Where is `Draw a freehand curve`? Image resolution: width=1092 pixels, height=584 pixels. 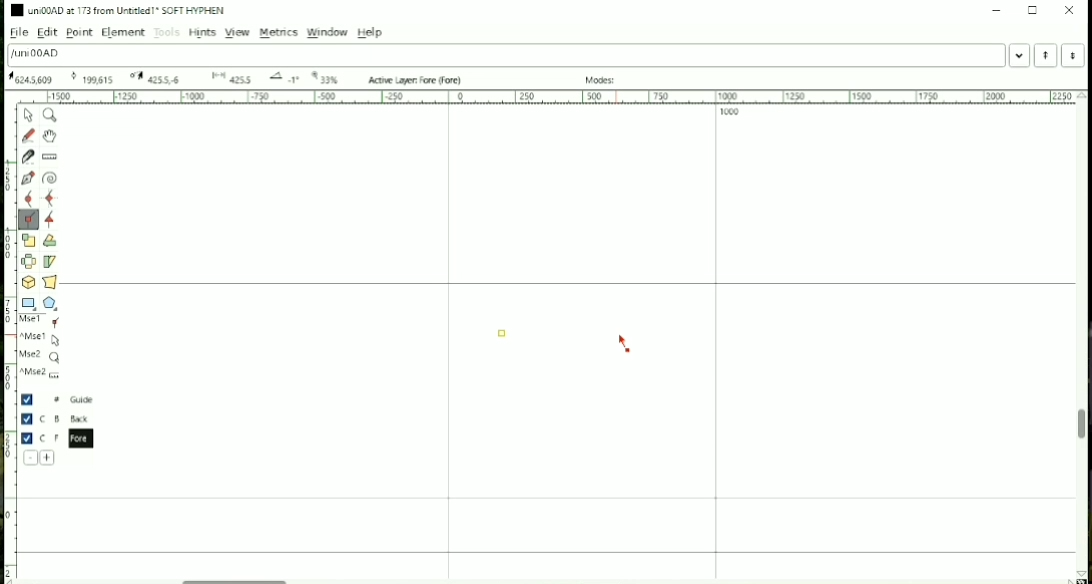
Draw a freehand curve is located at coordinates (28, 135).